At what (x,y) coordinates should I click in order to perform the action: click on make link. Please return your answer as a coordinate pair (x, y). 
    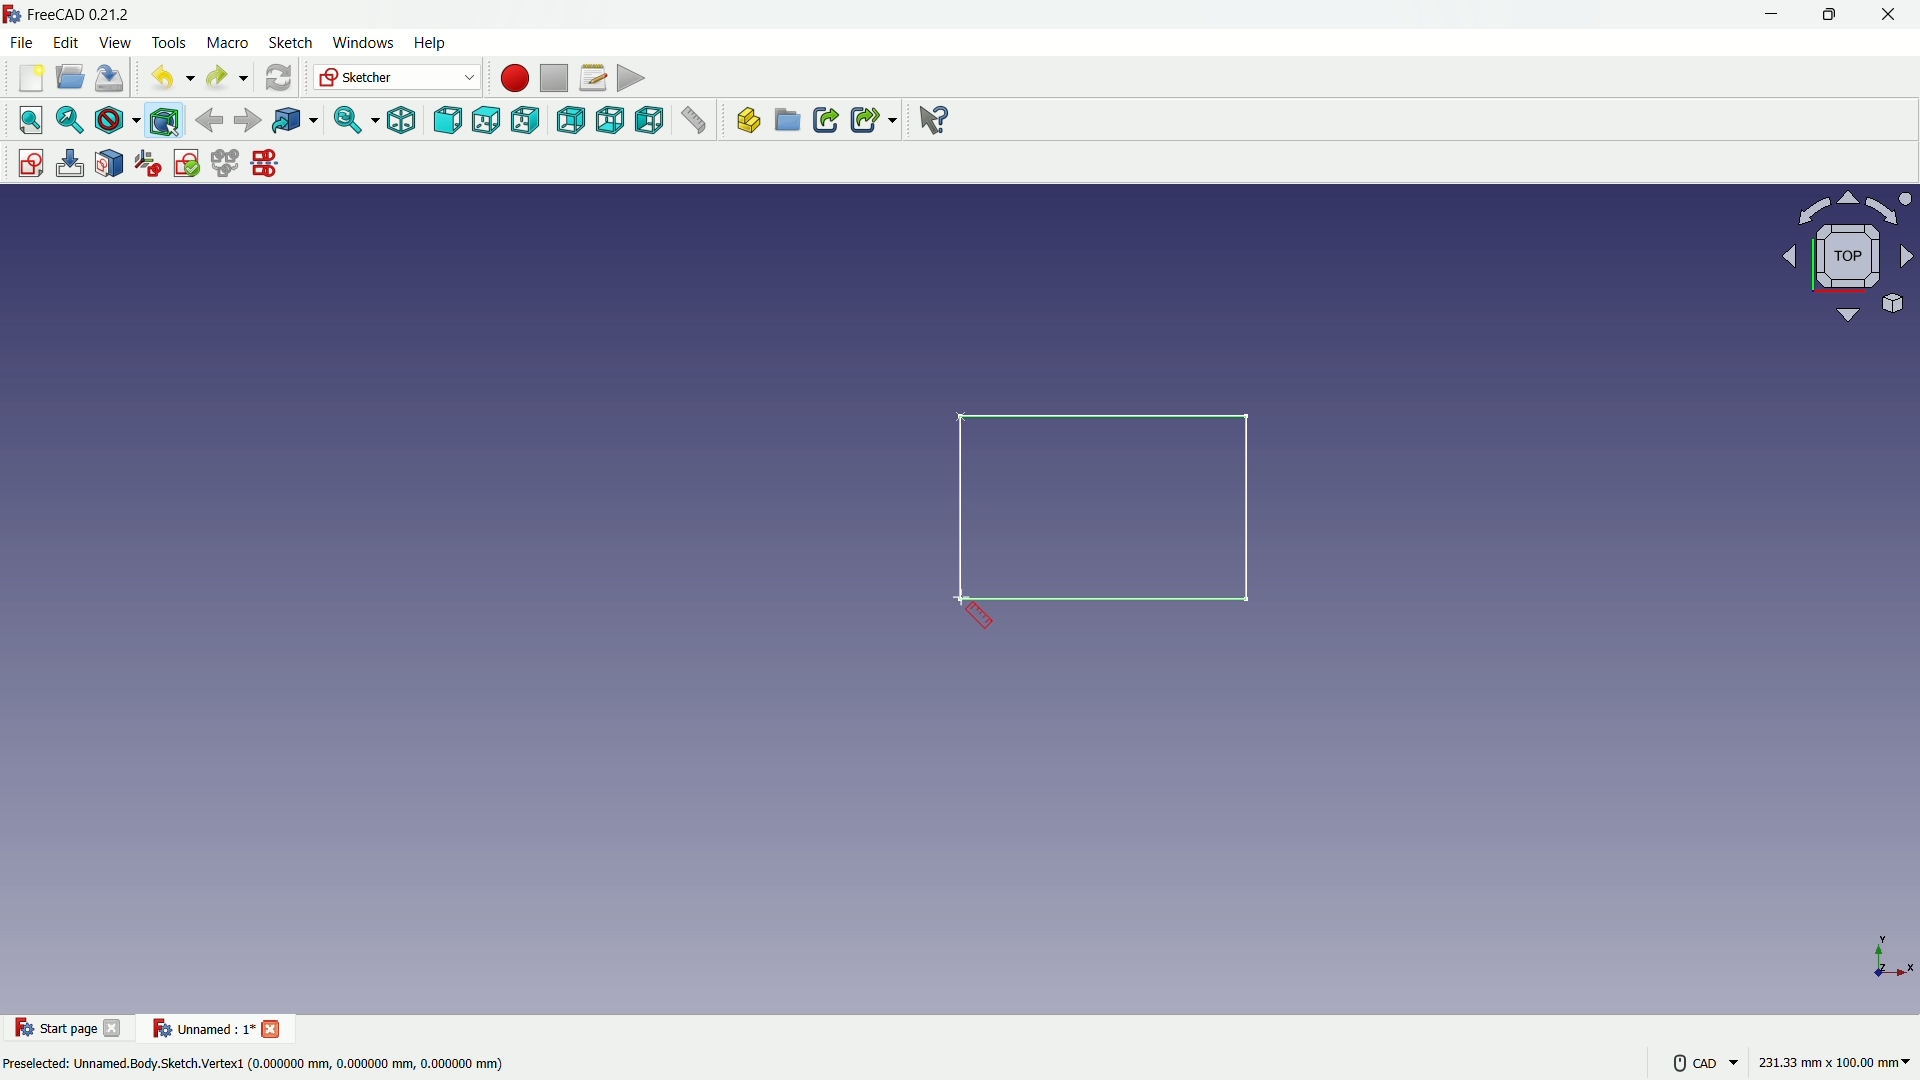
    Looking at the image, I should click on (826, 122).